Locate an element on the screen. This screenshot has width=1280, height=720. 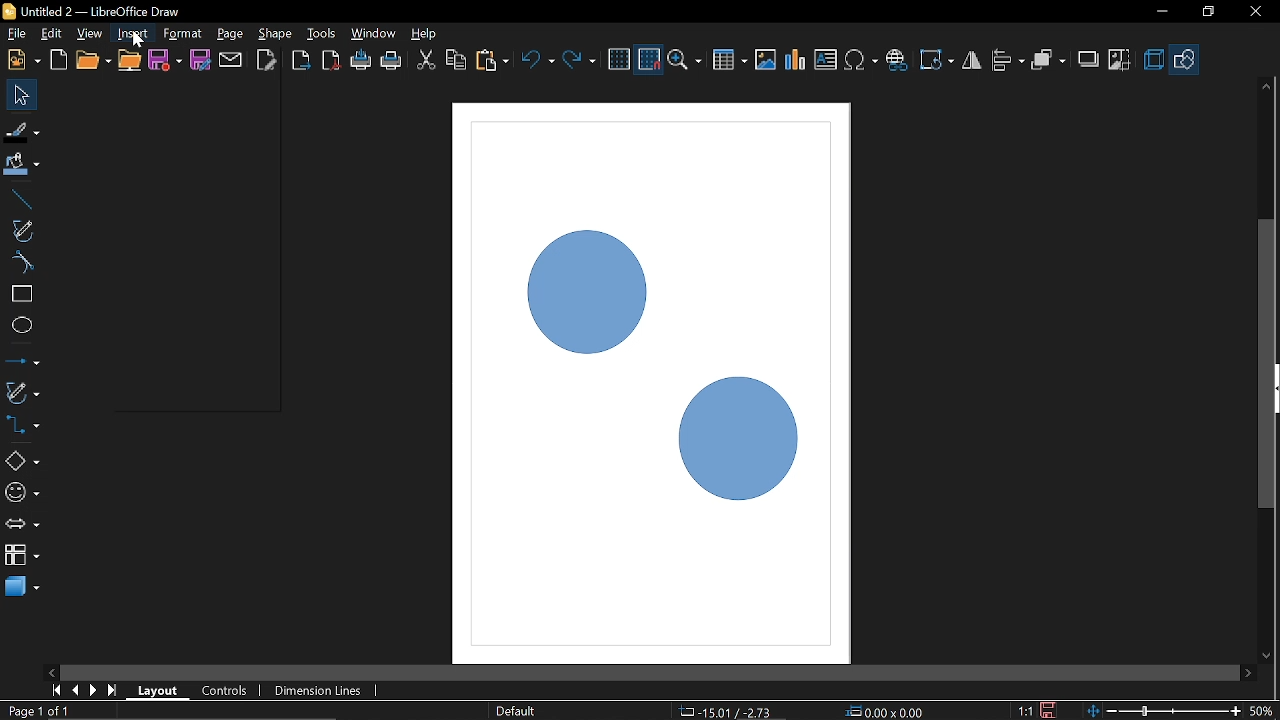
DImension line is located at coordinates (321, 692).